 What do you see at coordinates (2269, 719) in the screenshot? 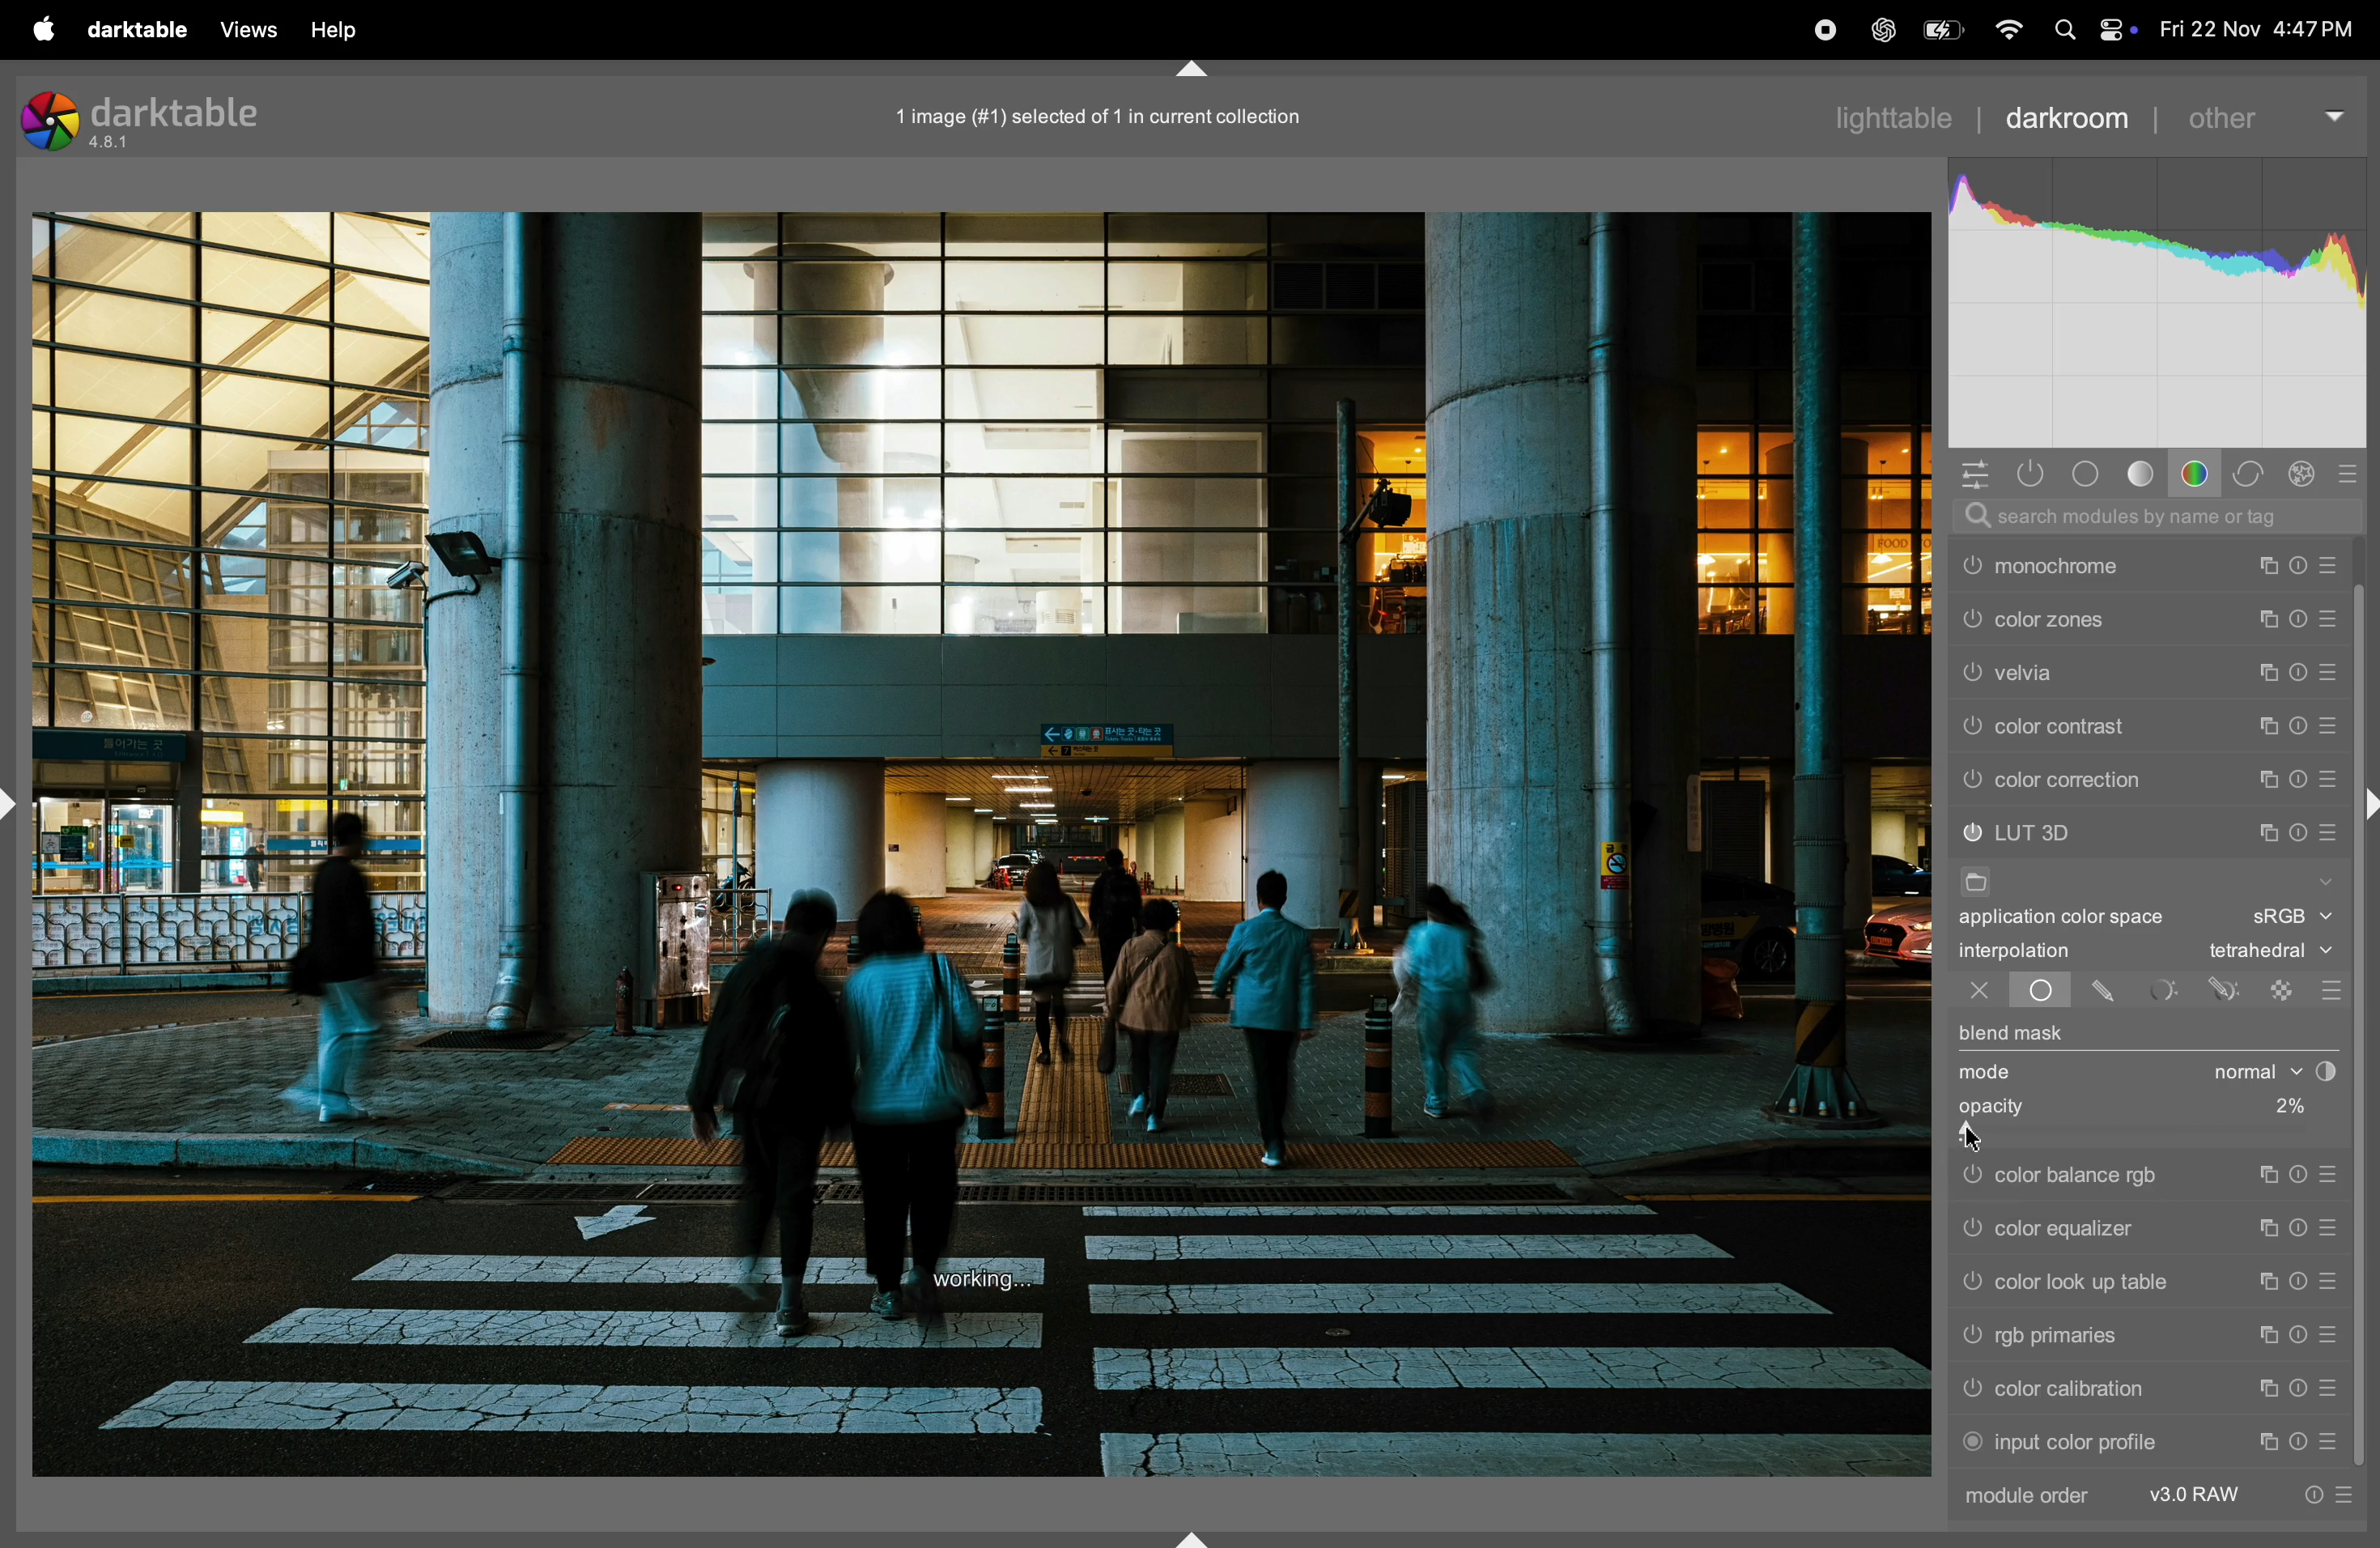
I see `multiple intance actions` at bounding box center [2269, 719].